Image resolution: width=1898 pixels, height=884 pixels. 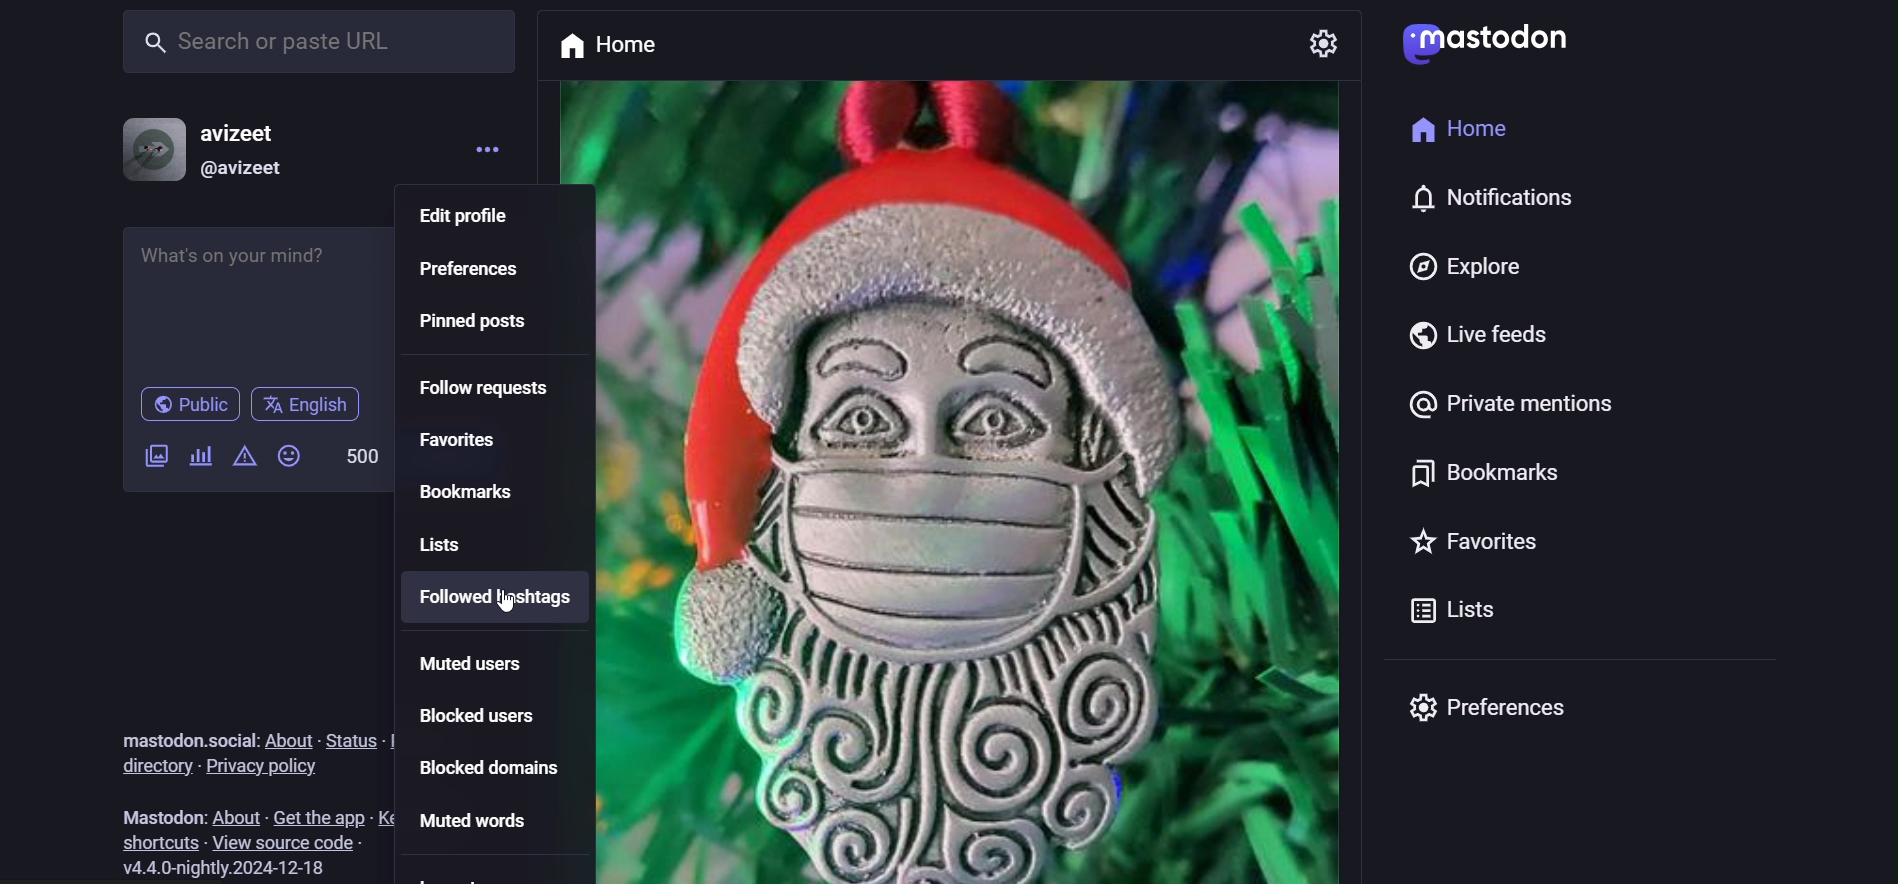 What do you see at coordinates (269, 134) in the screenshot?
I see `avizeet` at bounding box center [269, 134].